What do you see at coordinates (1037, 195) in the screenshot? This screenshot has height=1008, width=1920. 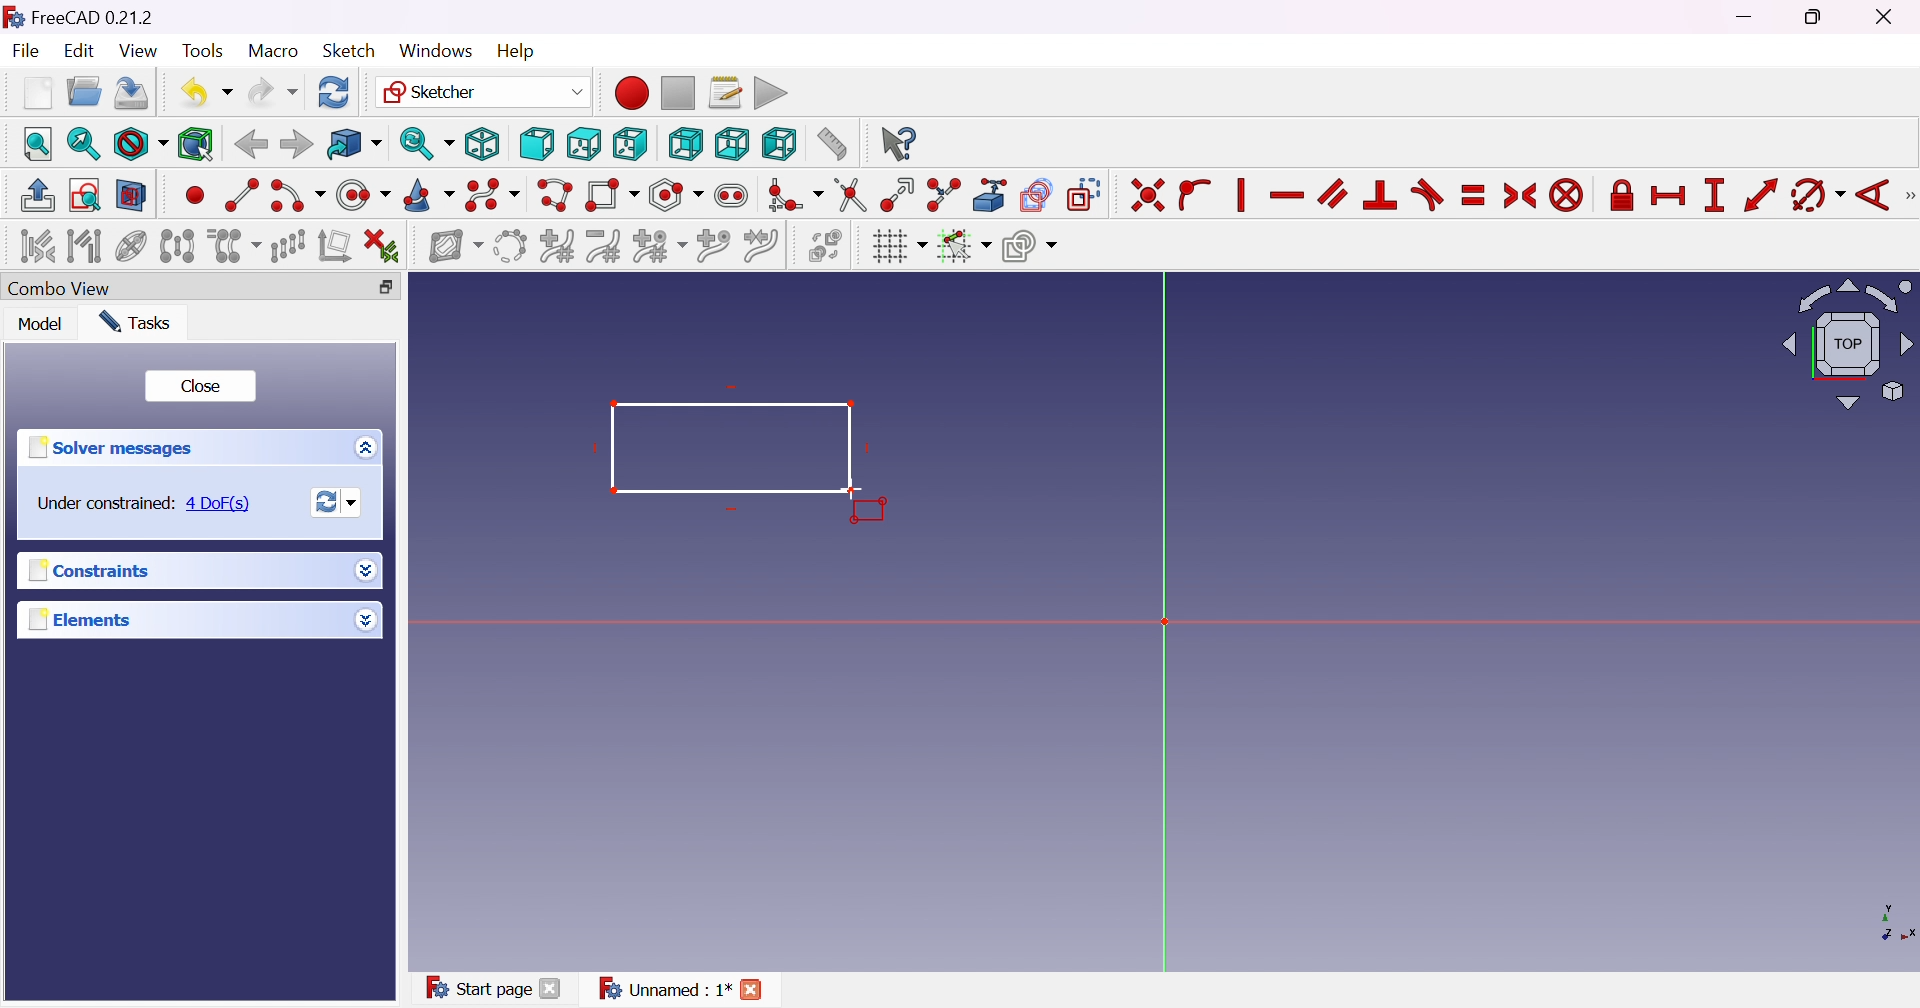 I see `Create carbon copy` at bounding box center [1037, 195].